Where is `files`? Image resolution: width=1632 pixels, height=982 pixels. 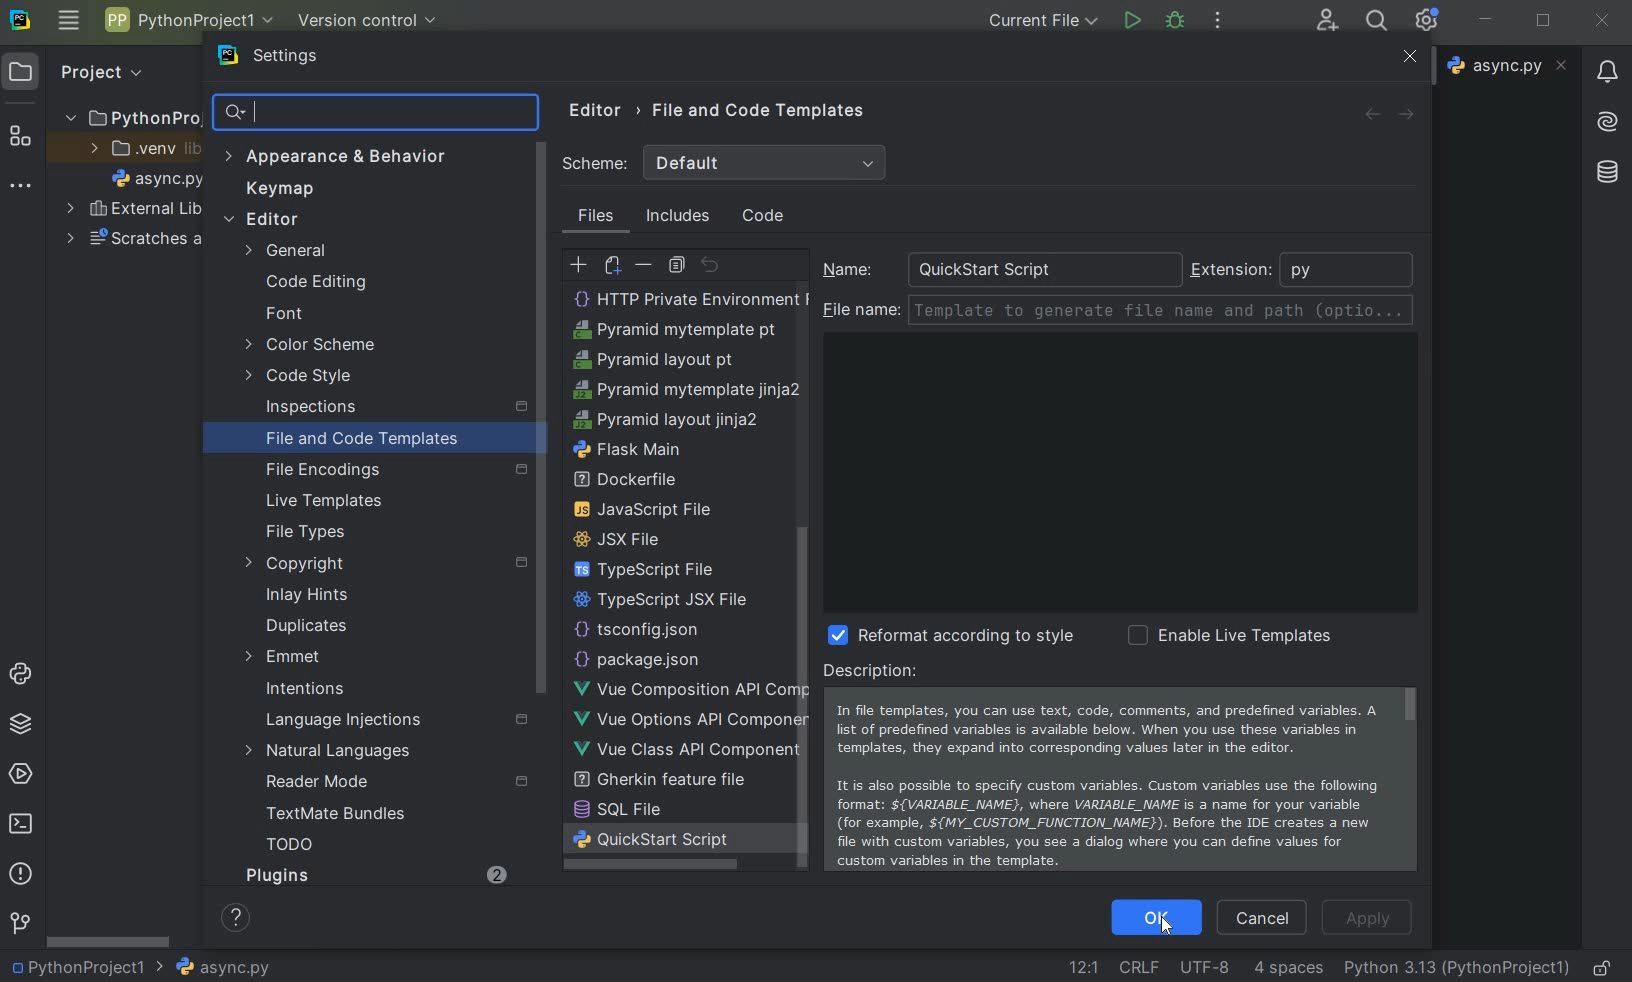
files is located at coordinates (598, 218).